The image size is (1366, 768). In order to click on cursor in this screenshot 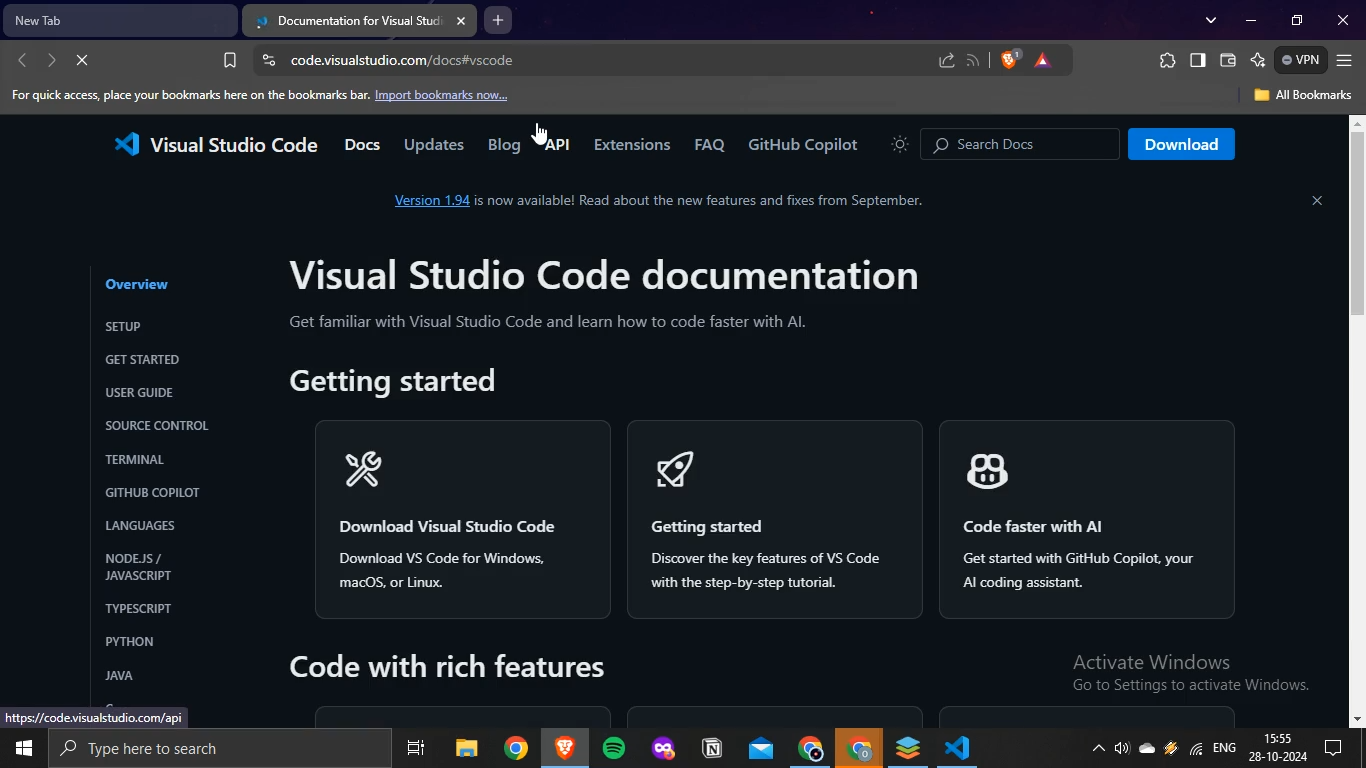, I will do `click(540, 133)`.